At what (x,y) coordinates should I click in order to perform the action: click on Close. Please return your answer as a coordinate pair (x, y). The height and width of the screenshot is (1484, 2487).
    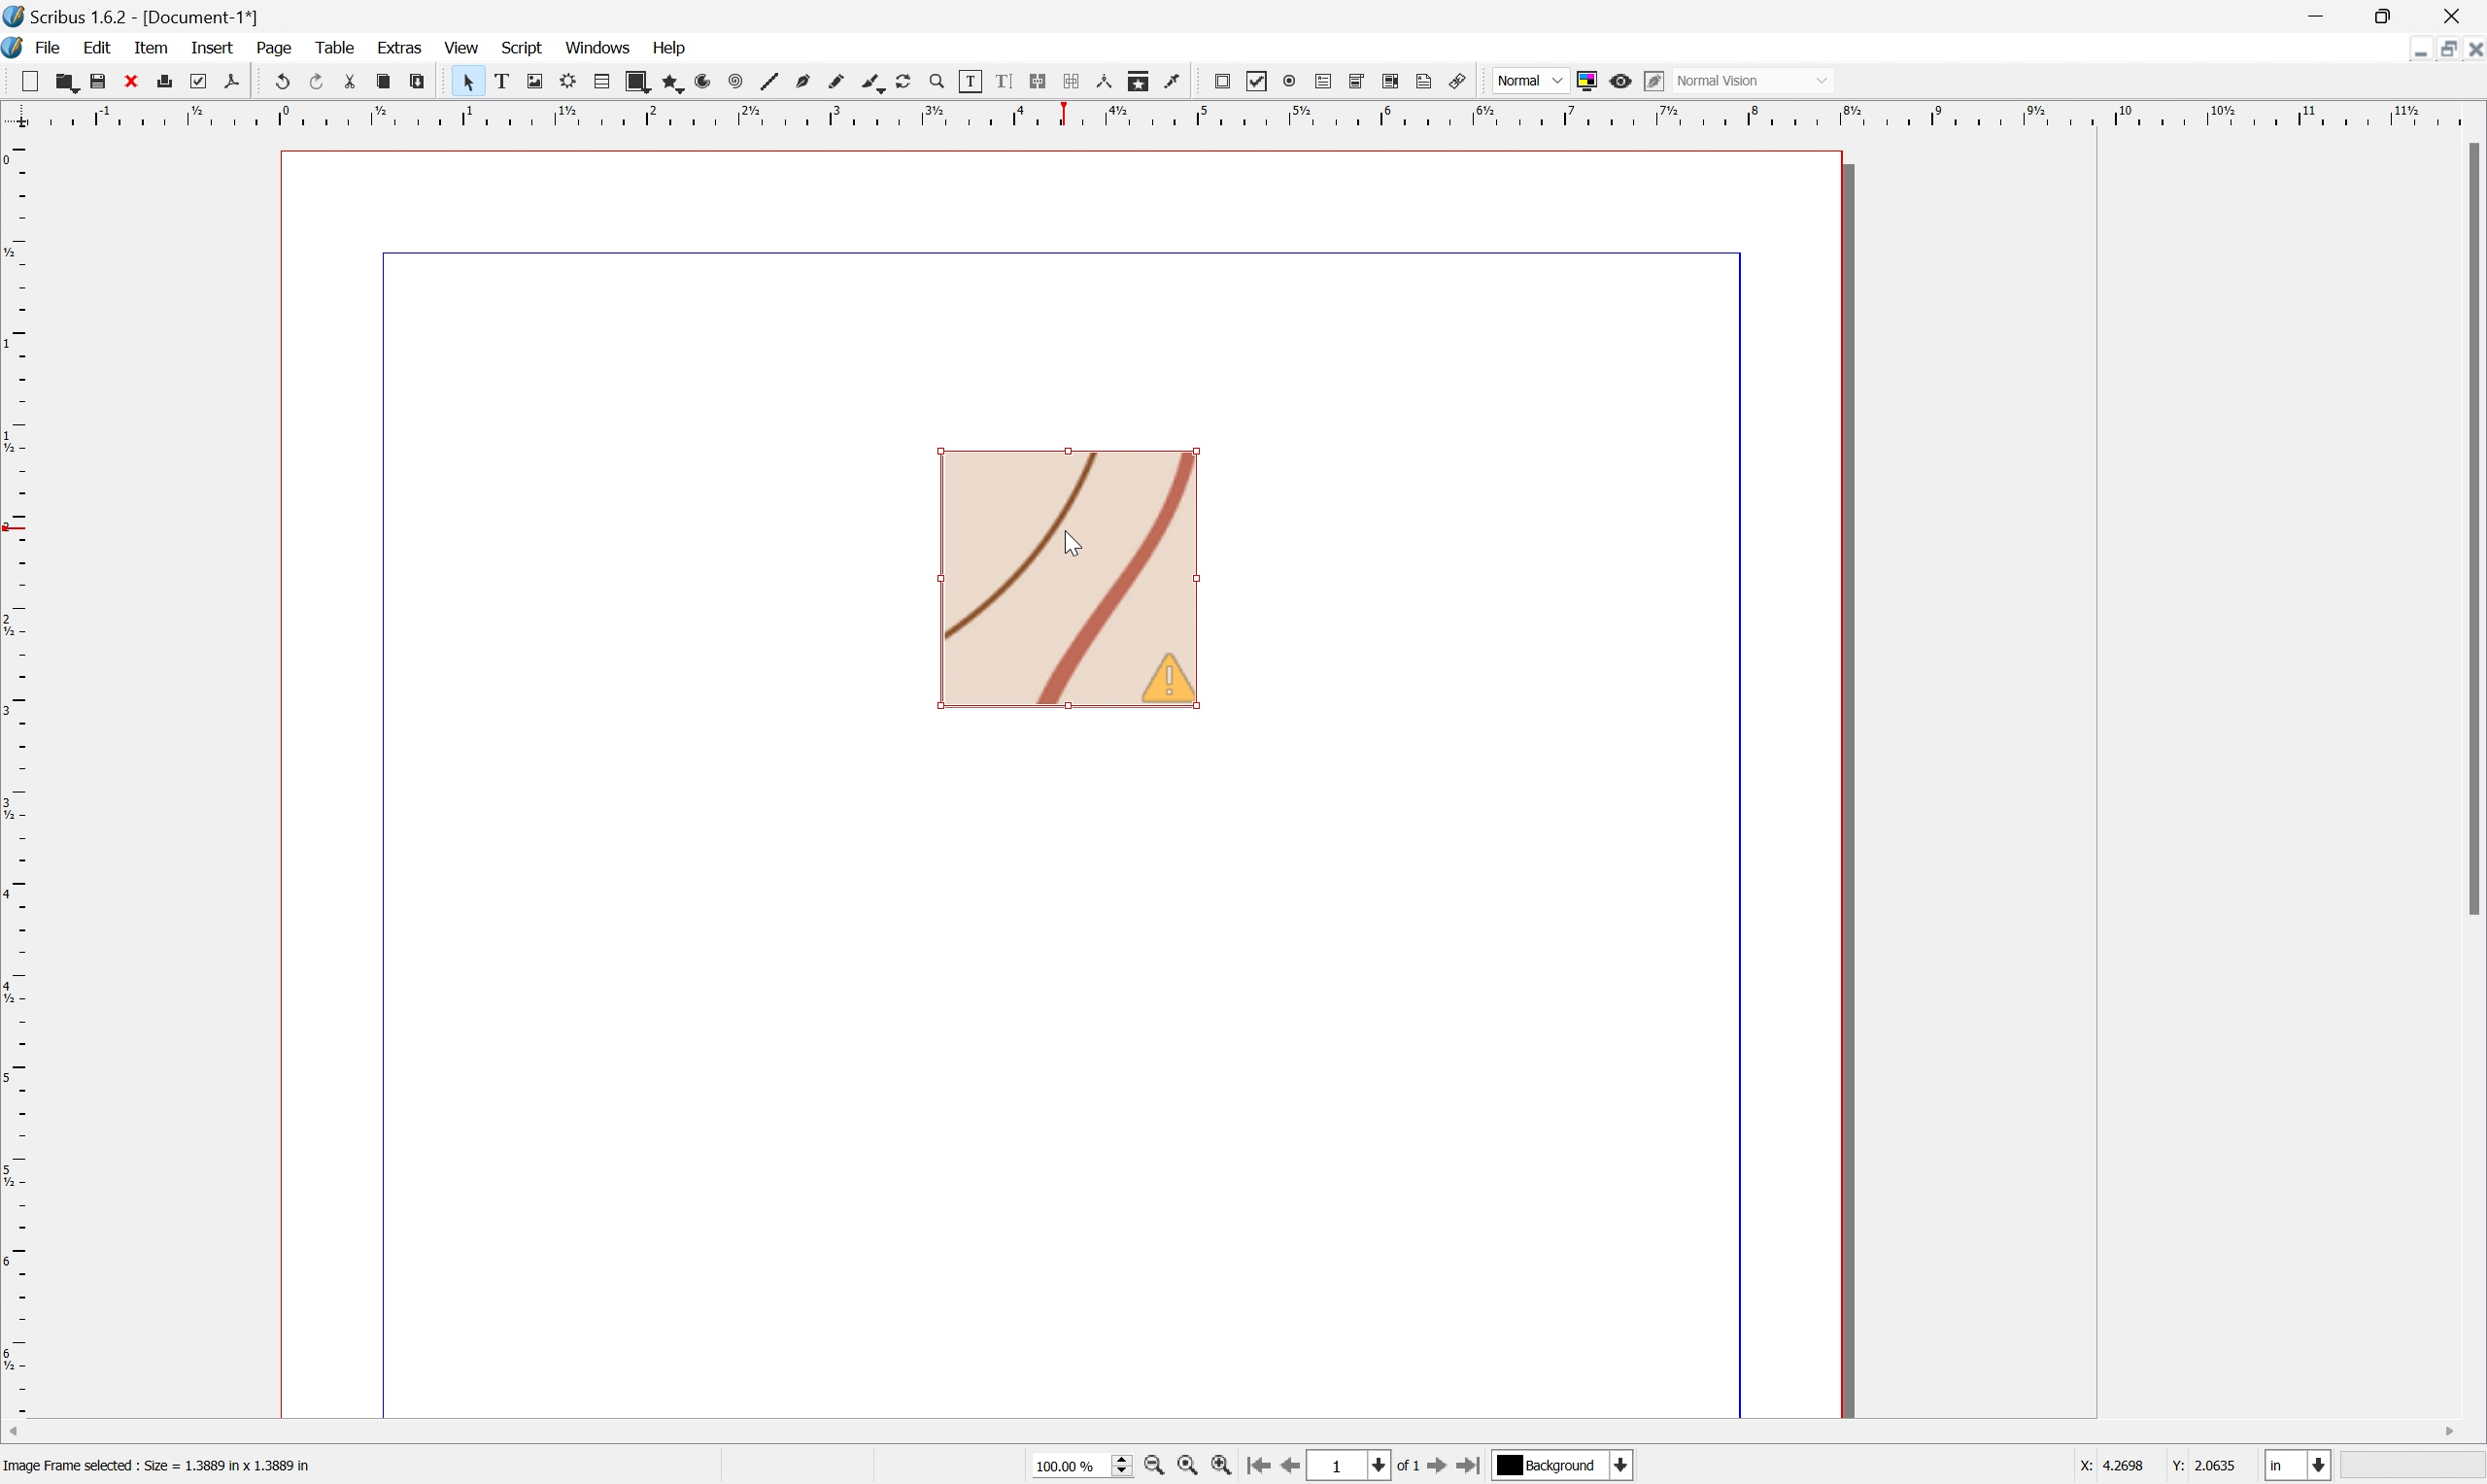
    Looking at the image, I should click on (2459, 17).